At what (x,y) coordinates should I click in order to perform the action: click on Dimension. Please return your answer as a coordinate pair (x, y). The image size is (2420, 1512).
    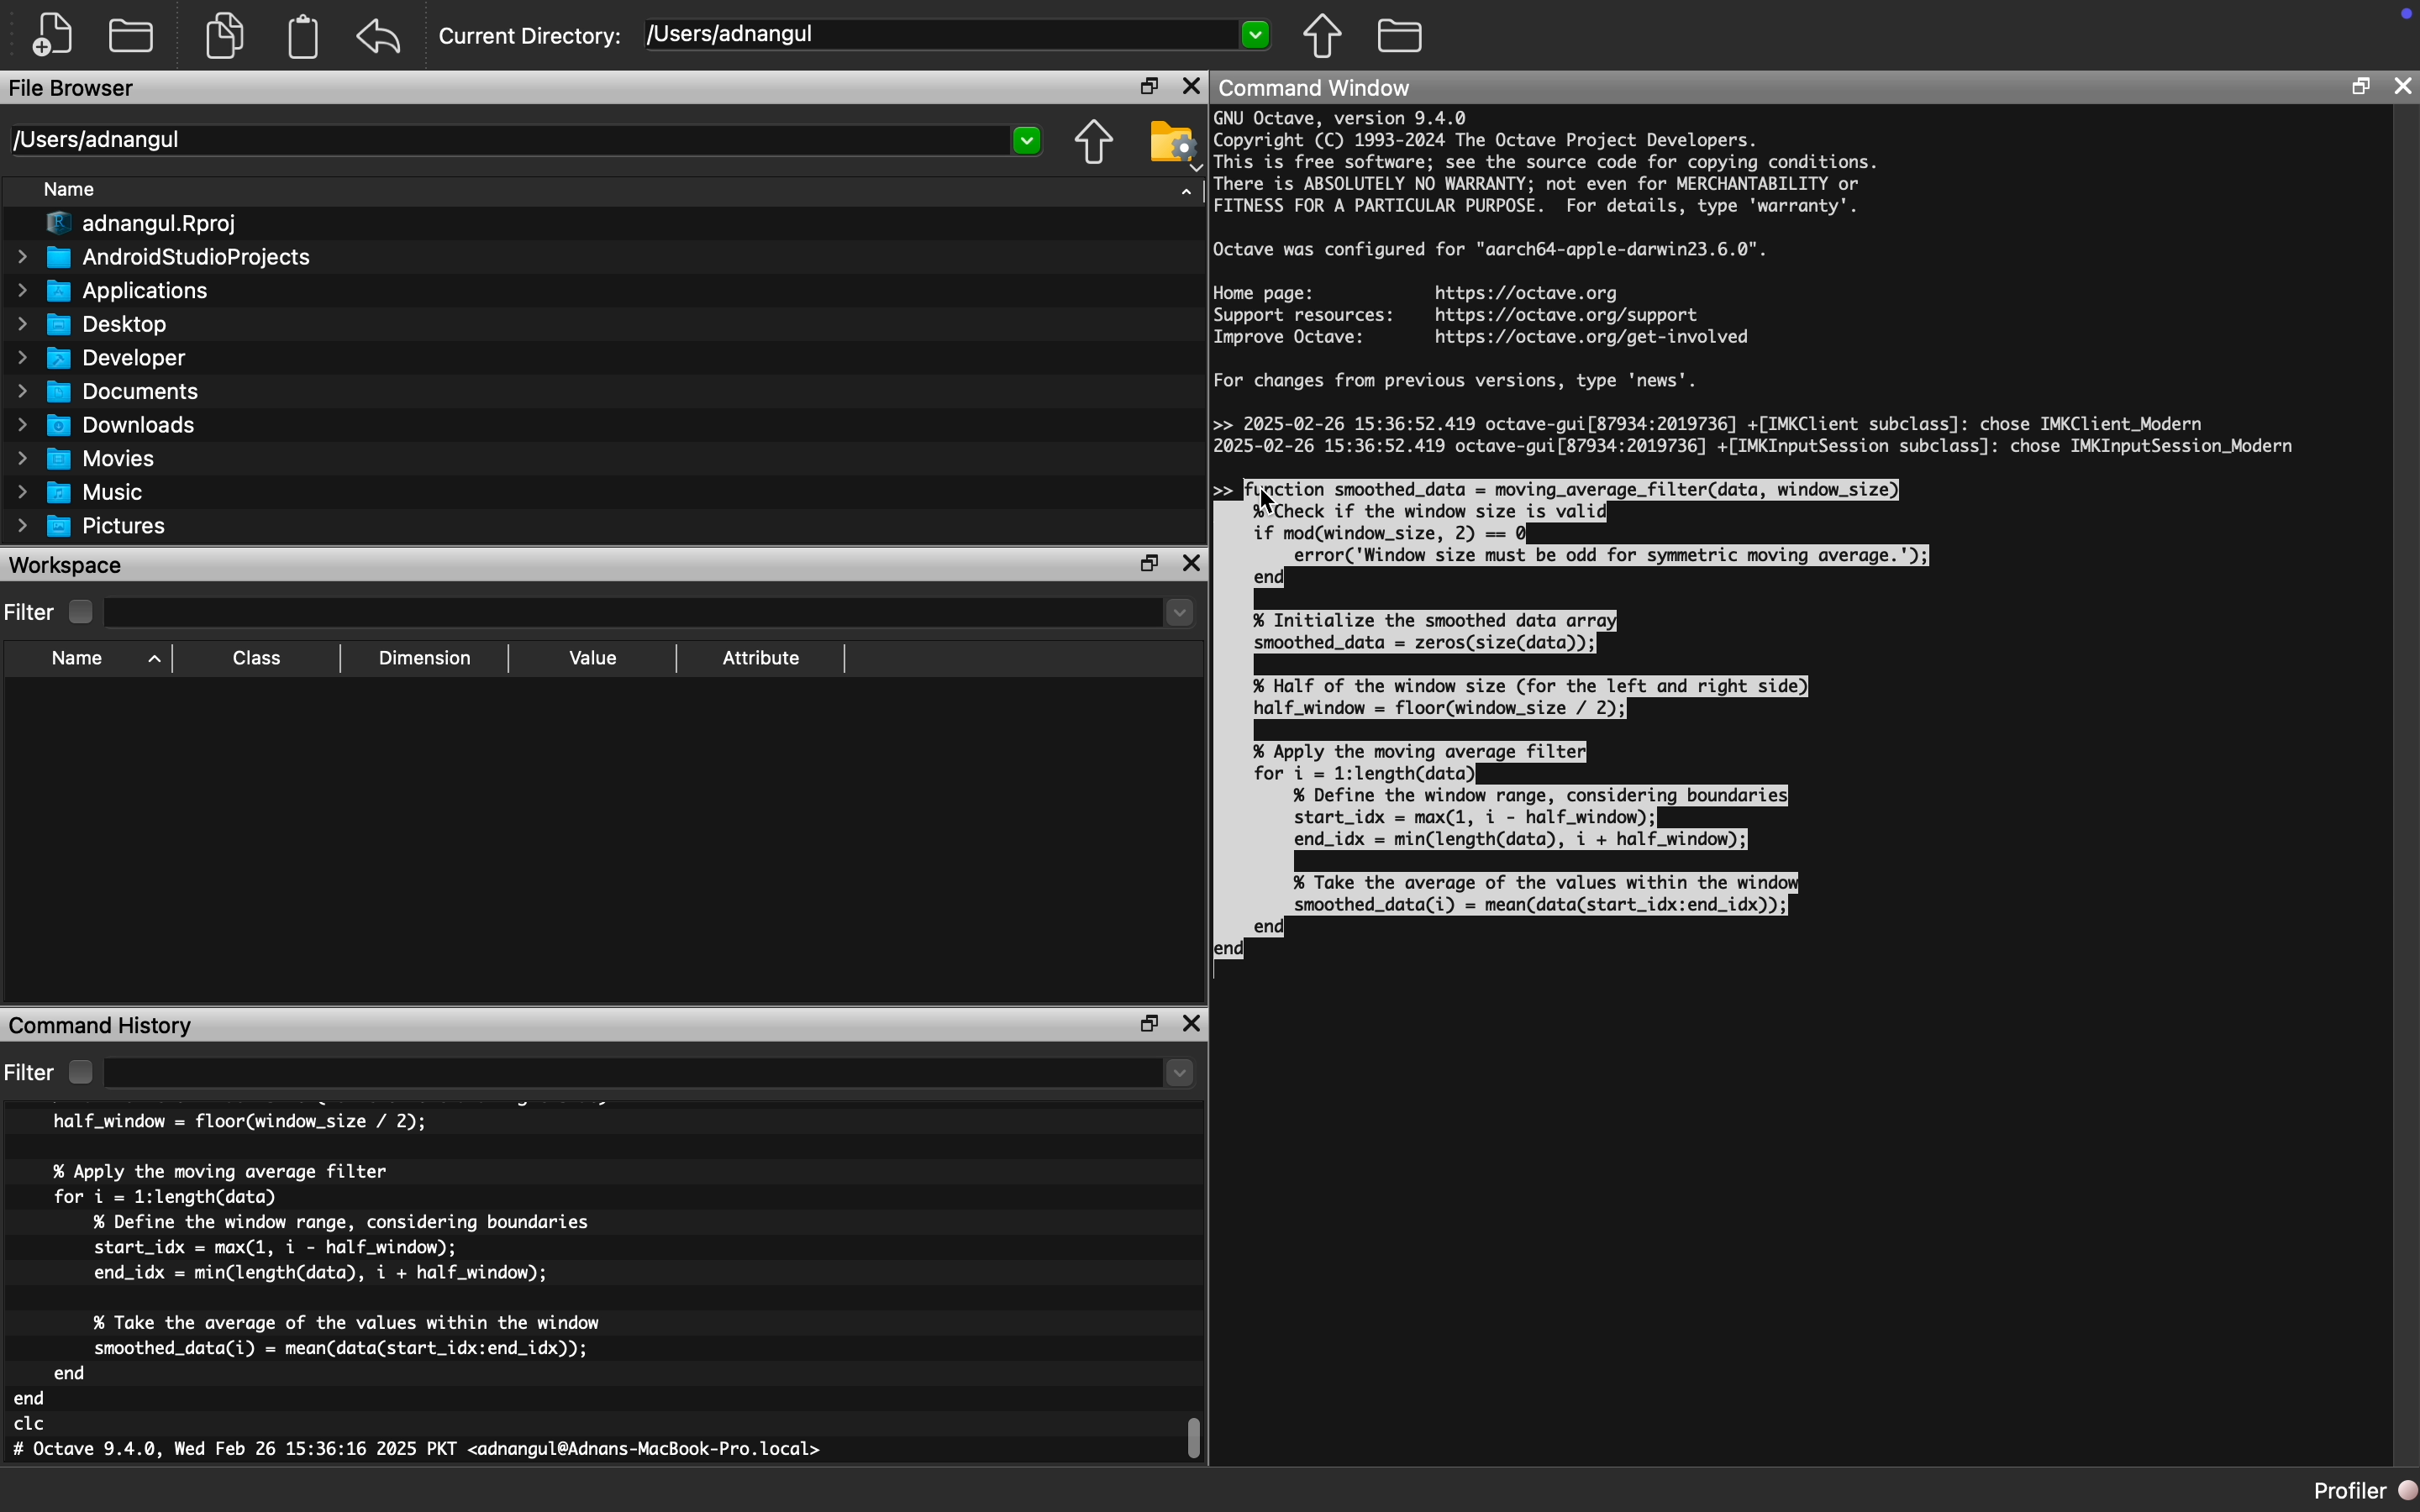
    Looking at the image, I should click on (426, 659).